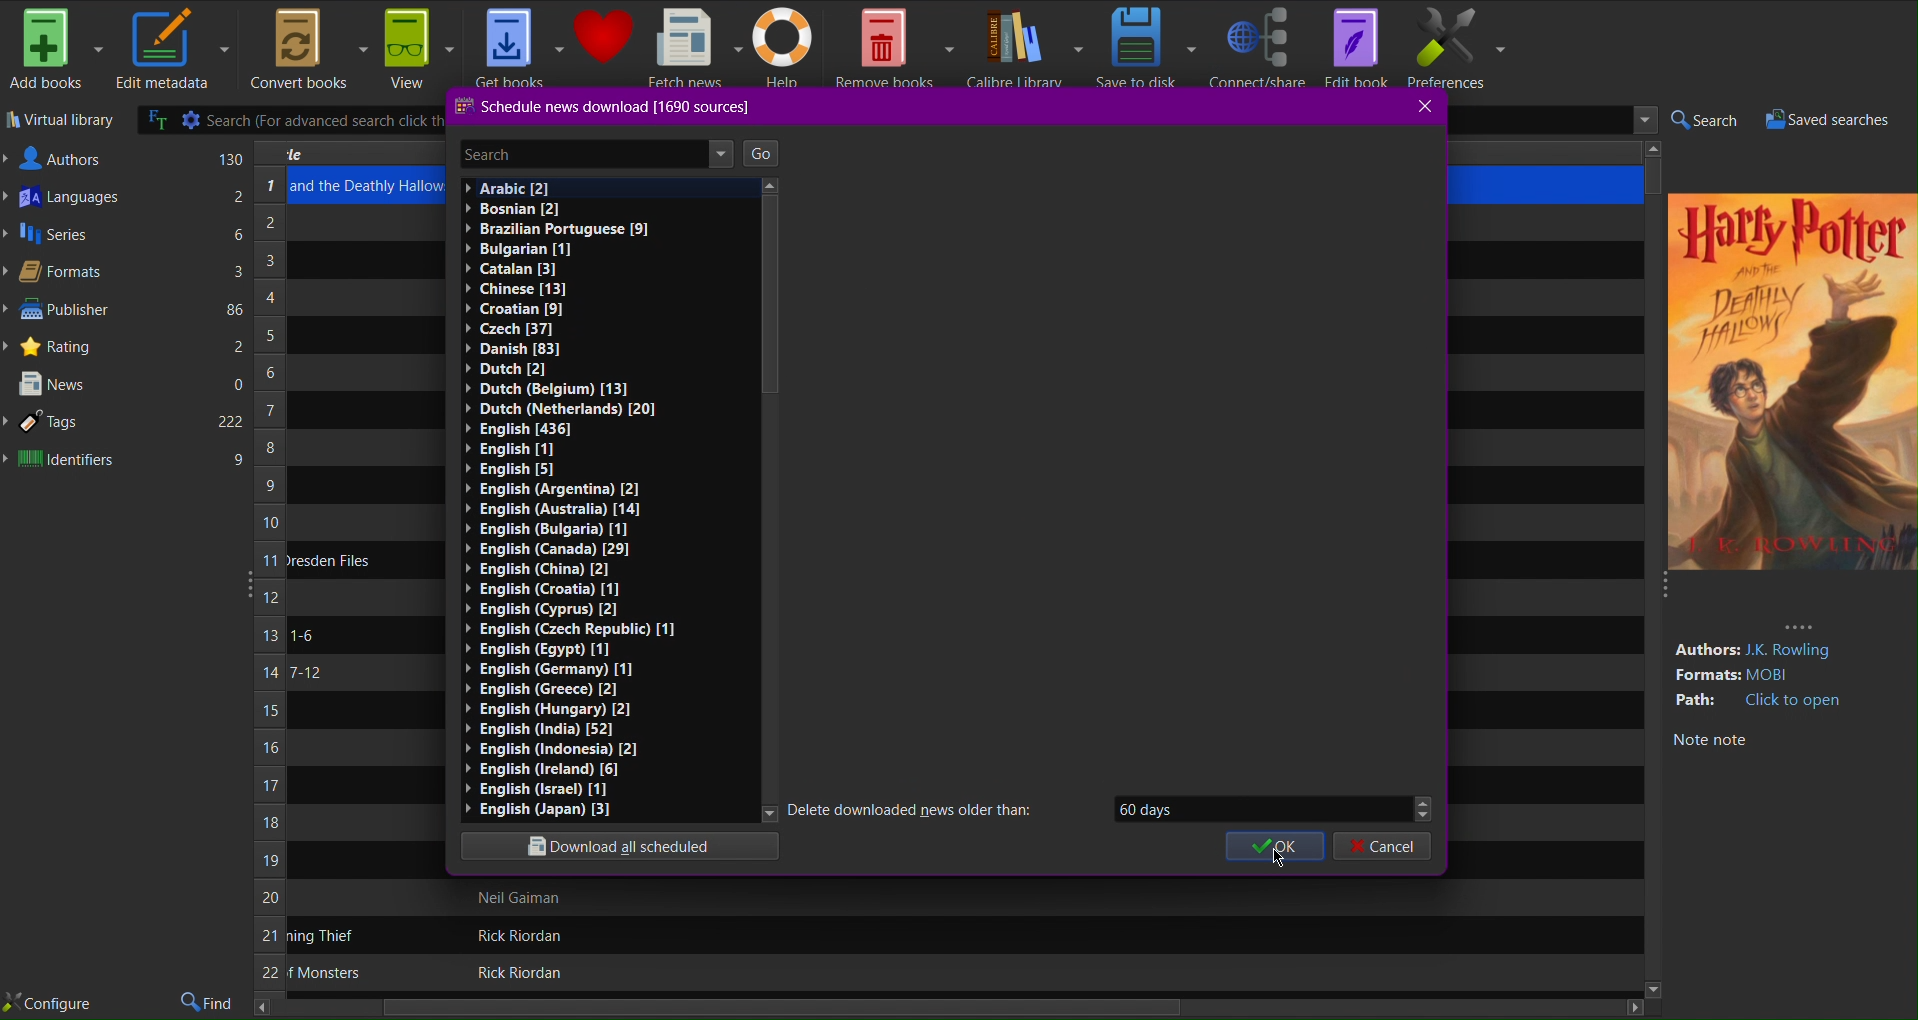 The height and width of the screenshot is (1020, 1918). What do you see at coordinates (1709, 741) in the screenshot?
I see `Note note` at bounding box center [1709, 741].